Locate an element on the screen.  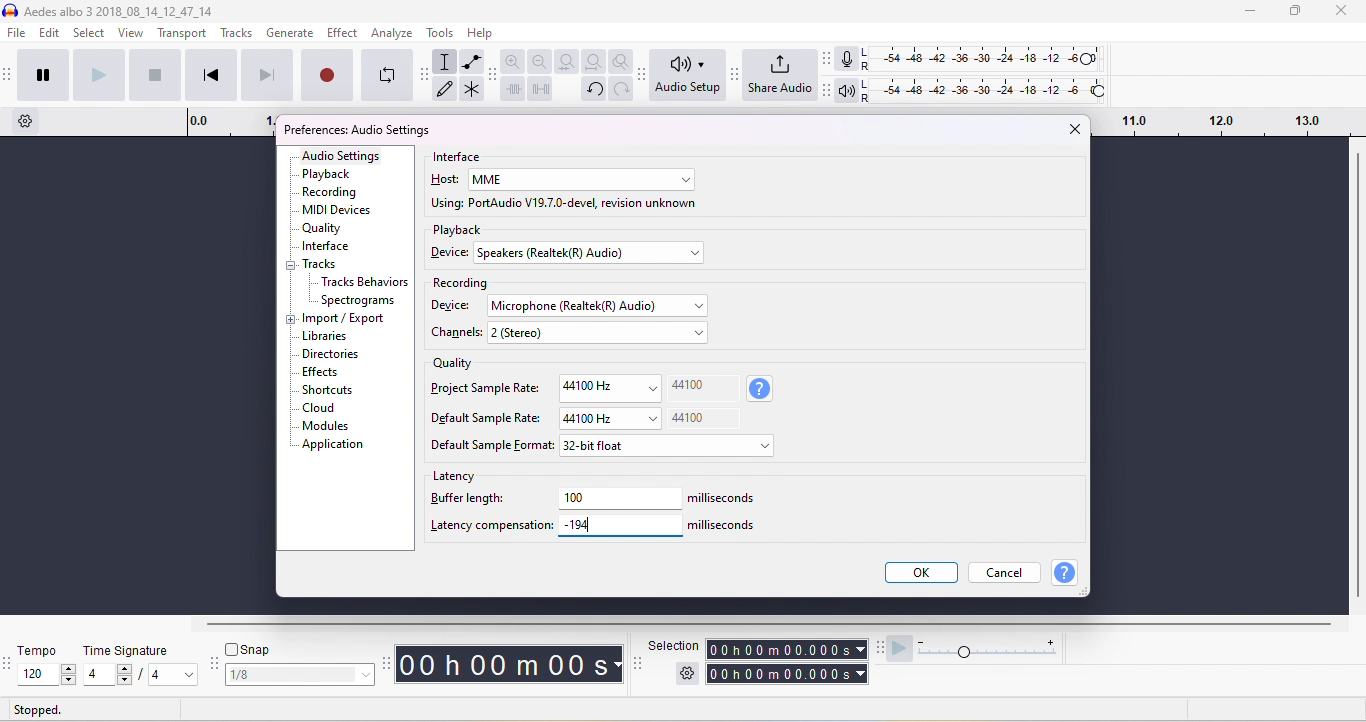
maximize is located at coordinates (1294, 11).